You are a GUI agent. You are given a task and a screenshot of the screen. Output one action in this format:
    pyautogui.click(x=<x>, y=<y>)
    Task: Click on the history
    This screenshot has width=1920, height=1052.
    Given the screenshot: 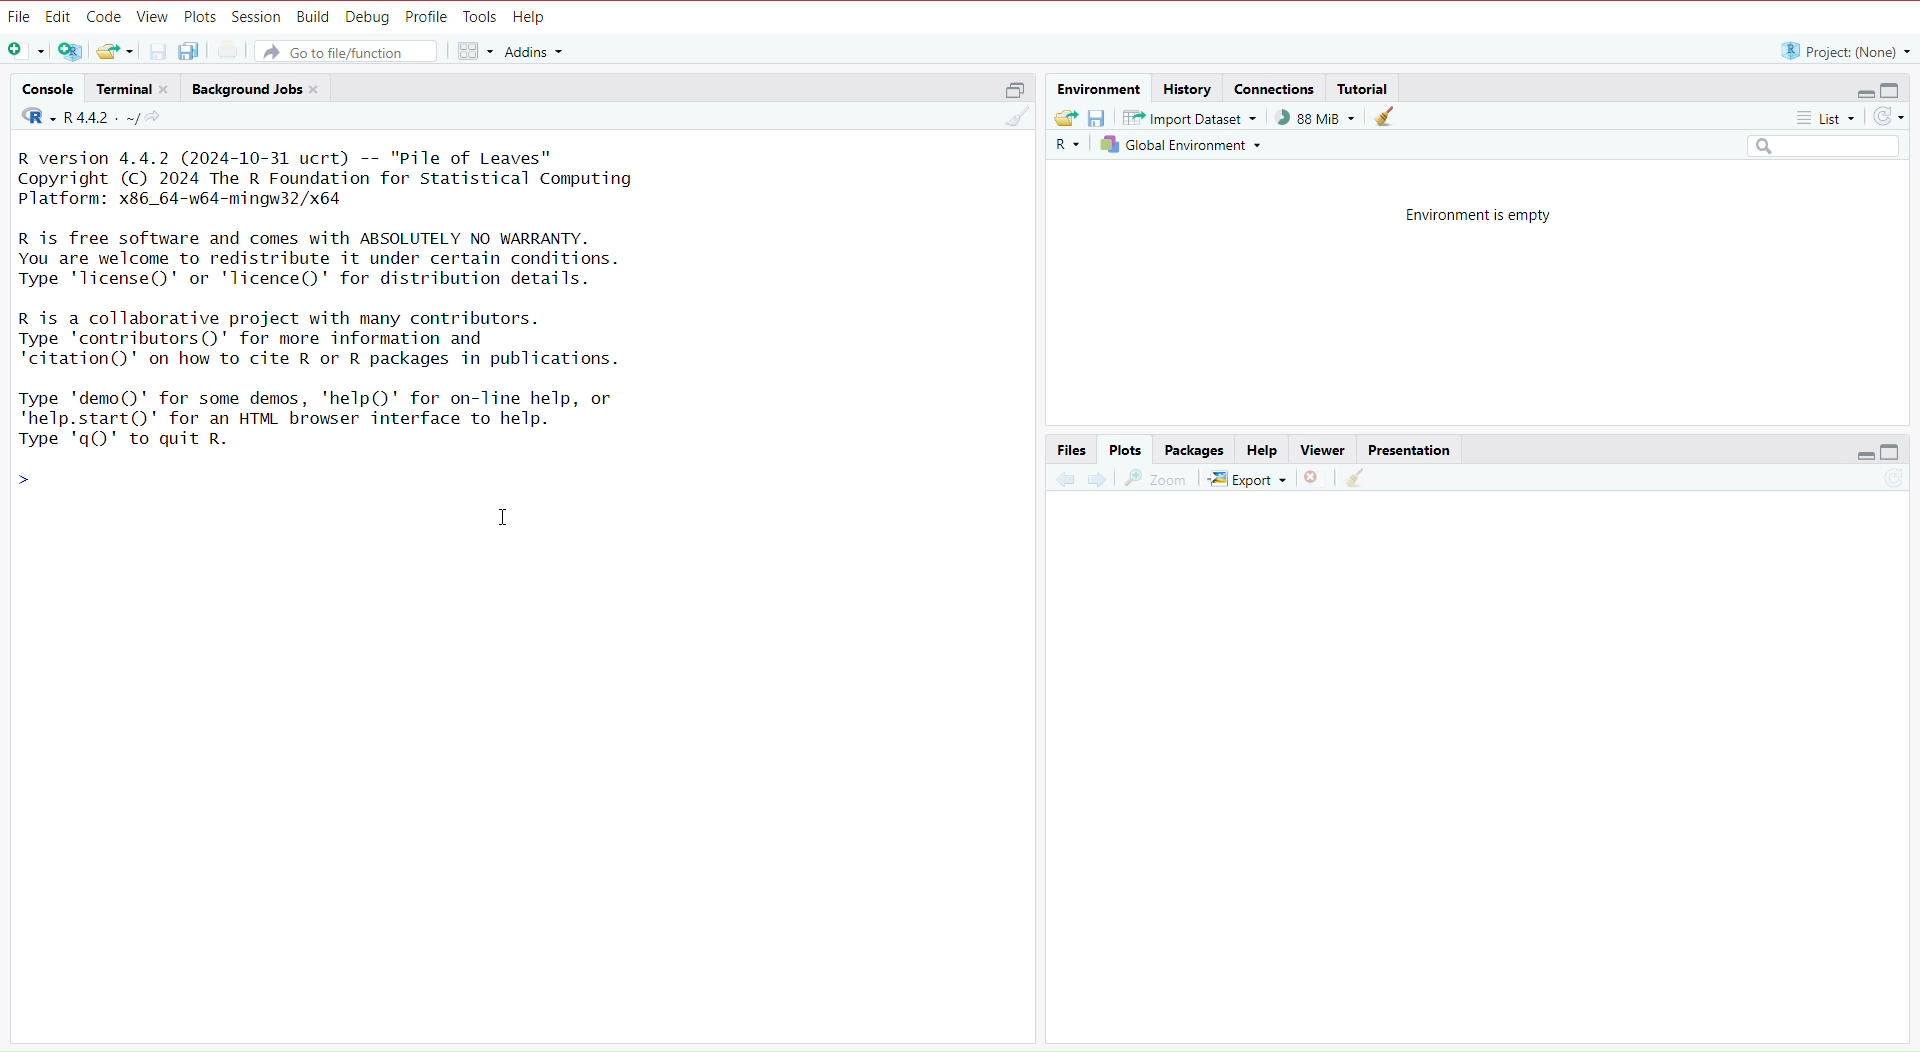 What is the action you would take?
    pyautogui.click(x=1190, y=87)
    